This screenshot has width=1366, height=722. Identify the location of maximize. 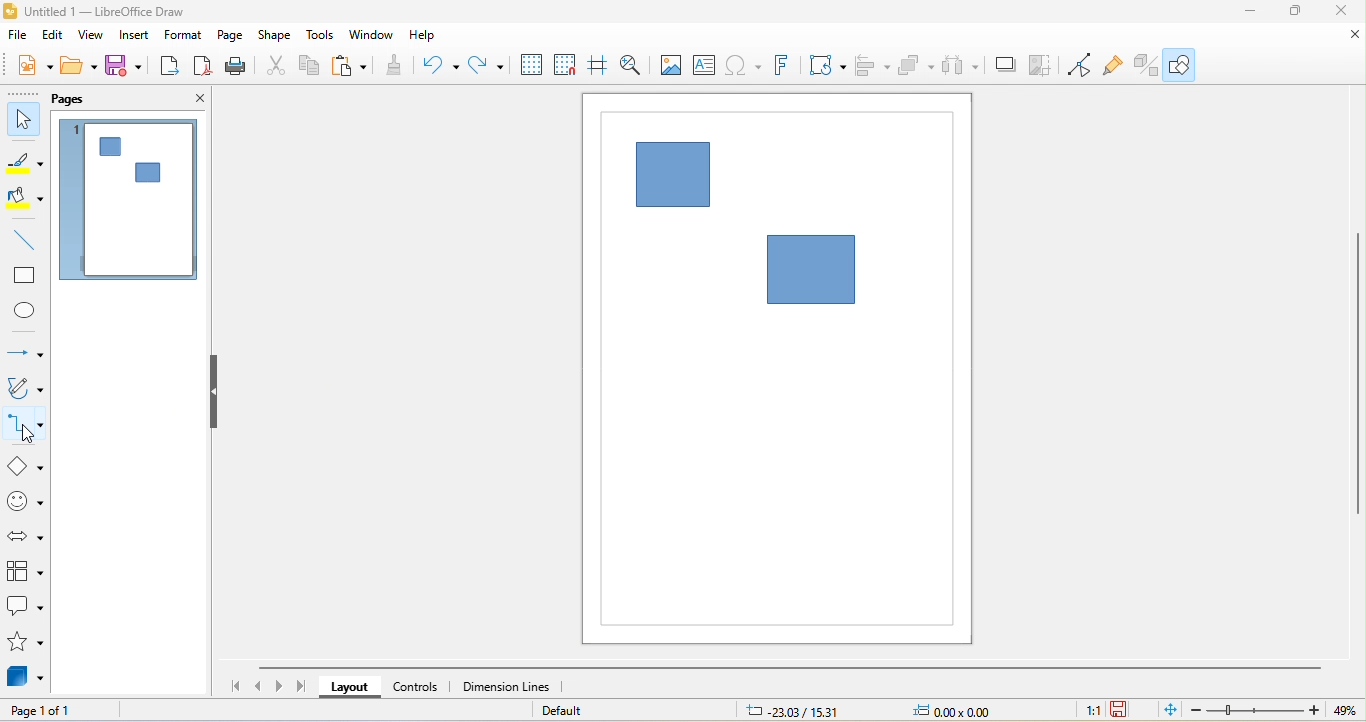
(1301, 11).